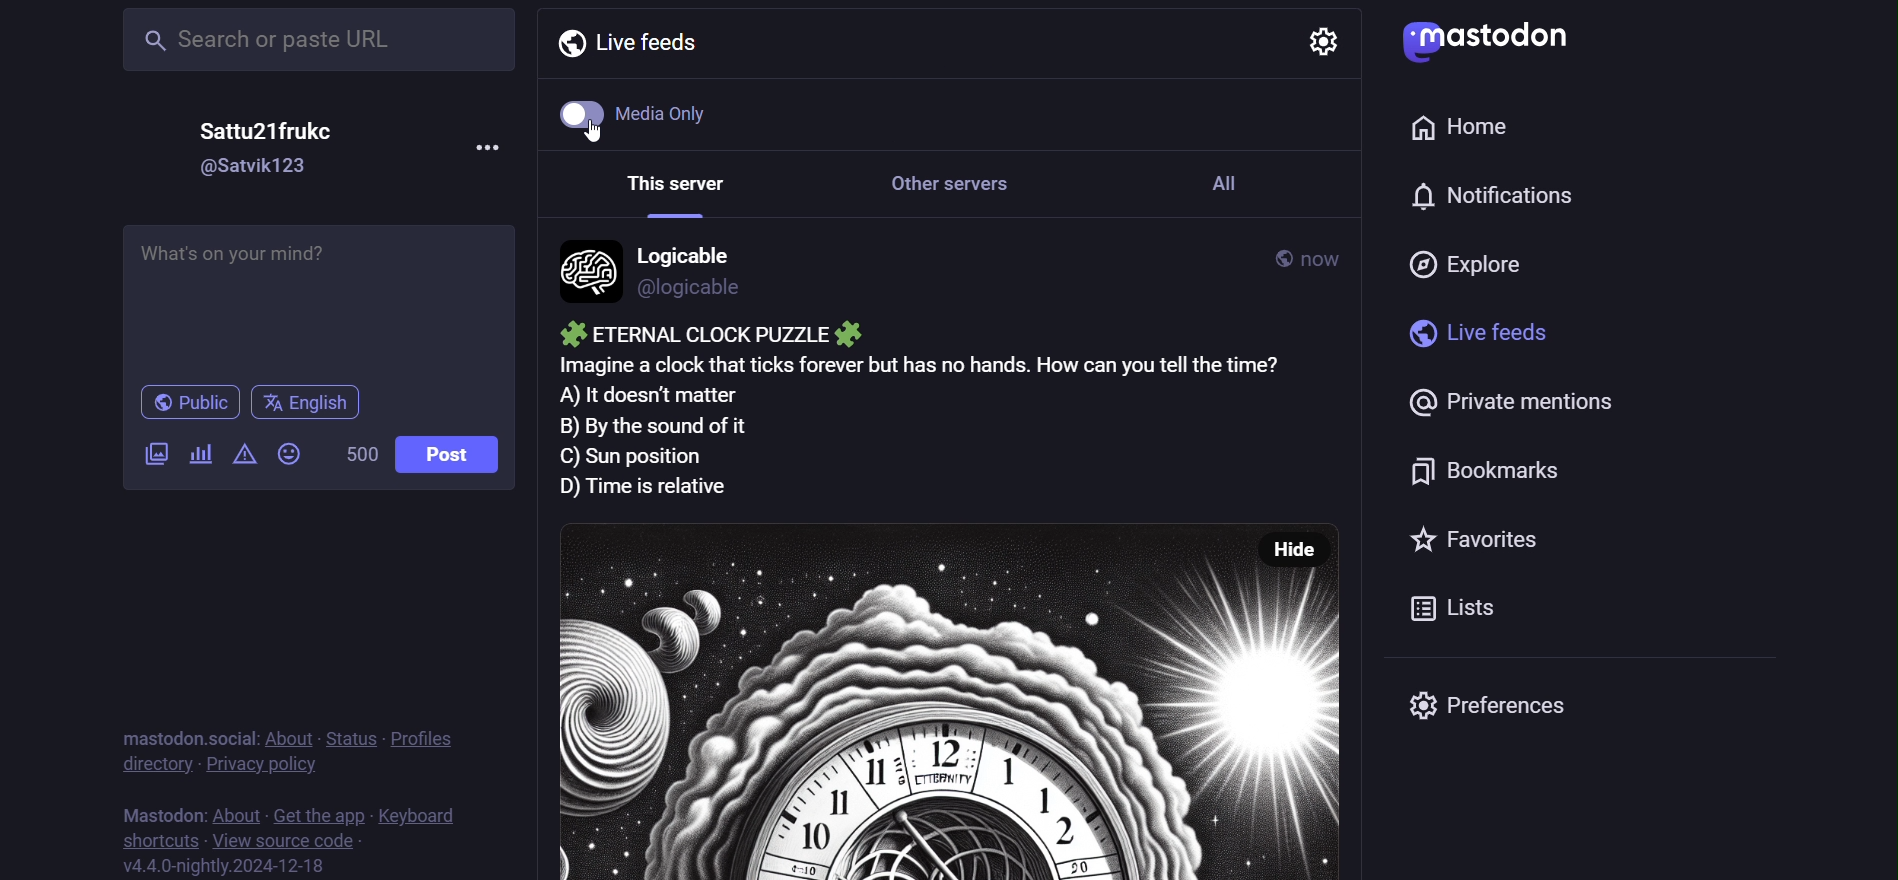  Describe the element at coordinates (669, 189) in the screenshot. I see `this server` at that location.